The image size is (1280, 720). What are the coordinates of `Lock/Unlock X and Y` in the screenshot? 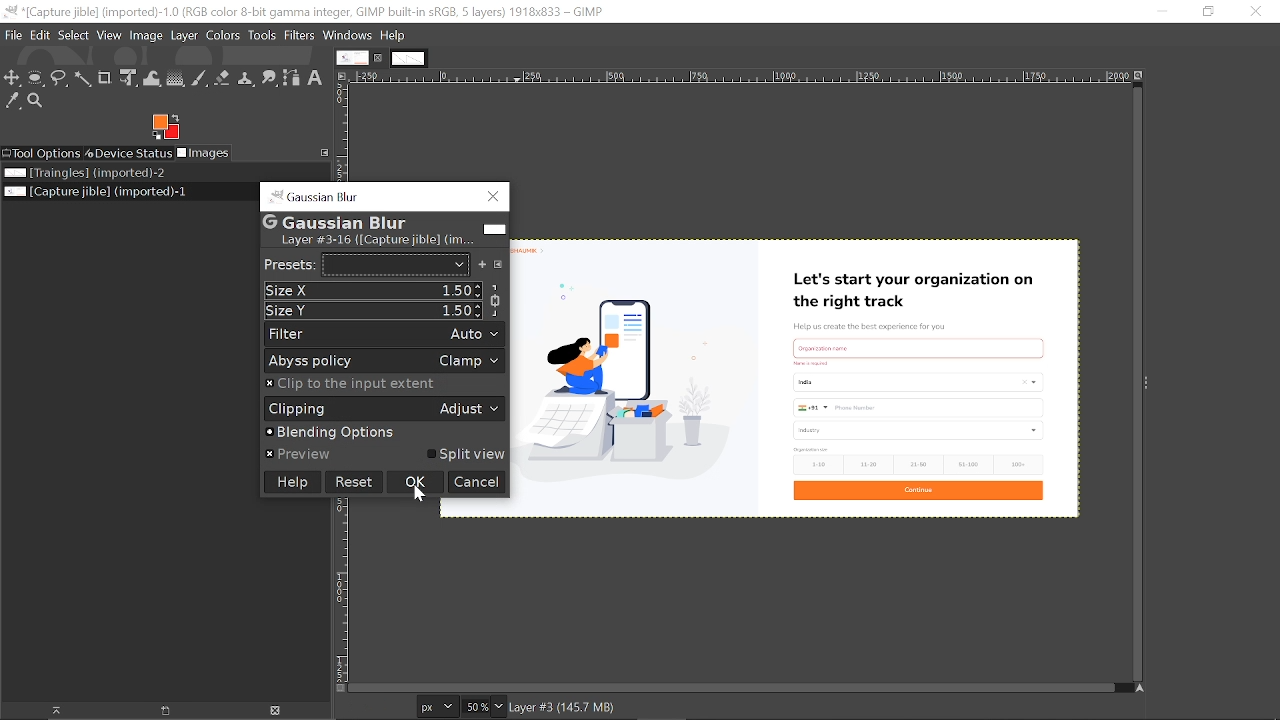 It's located at (495, 300).